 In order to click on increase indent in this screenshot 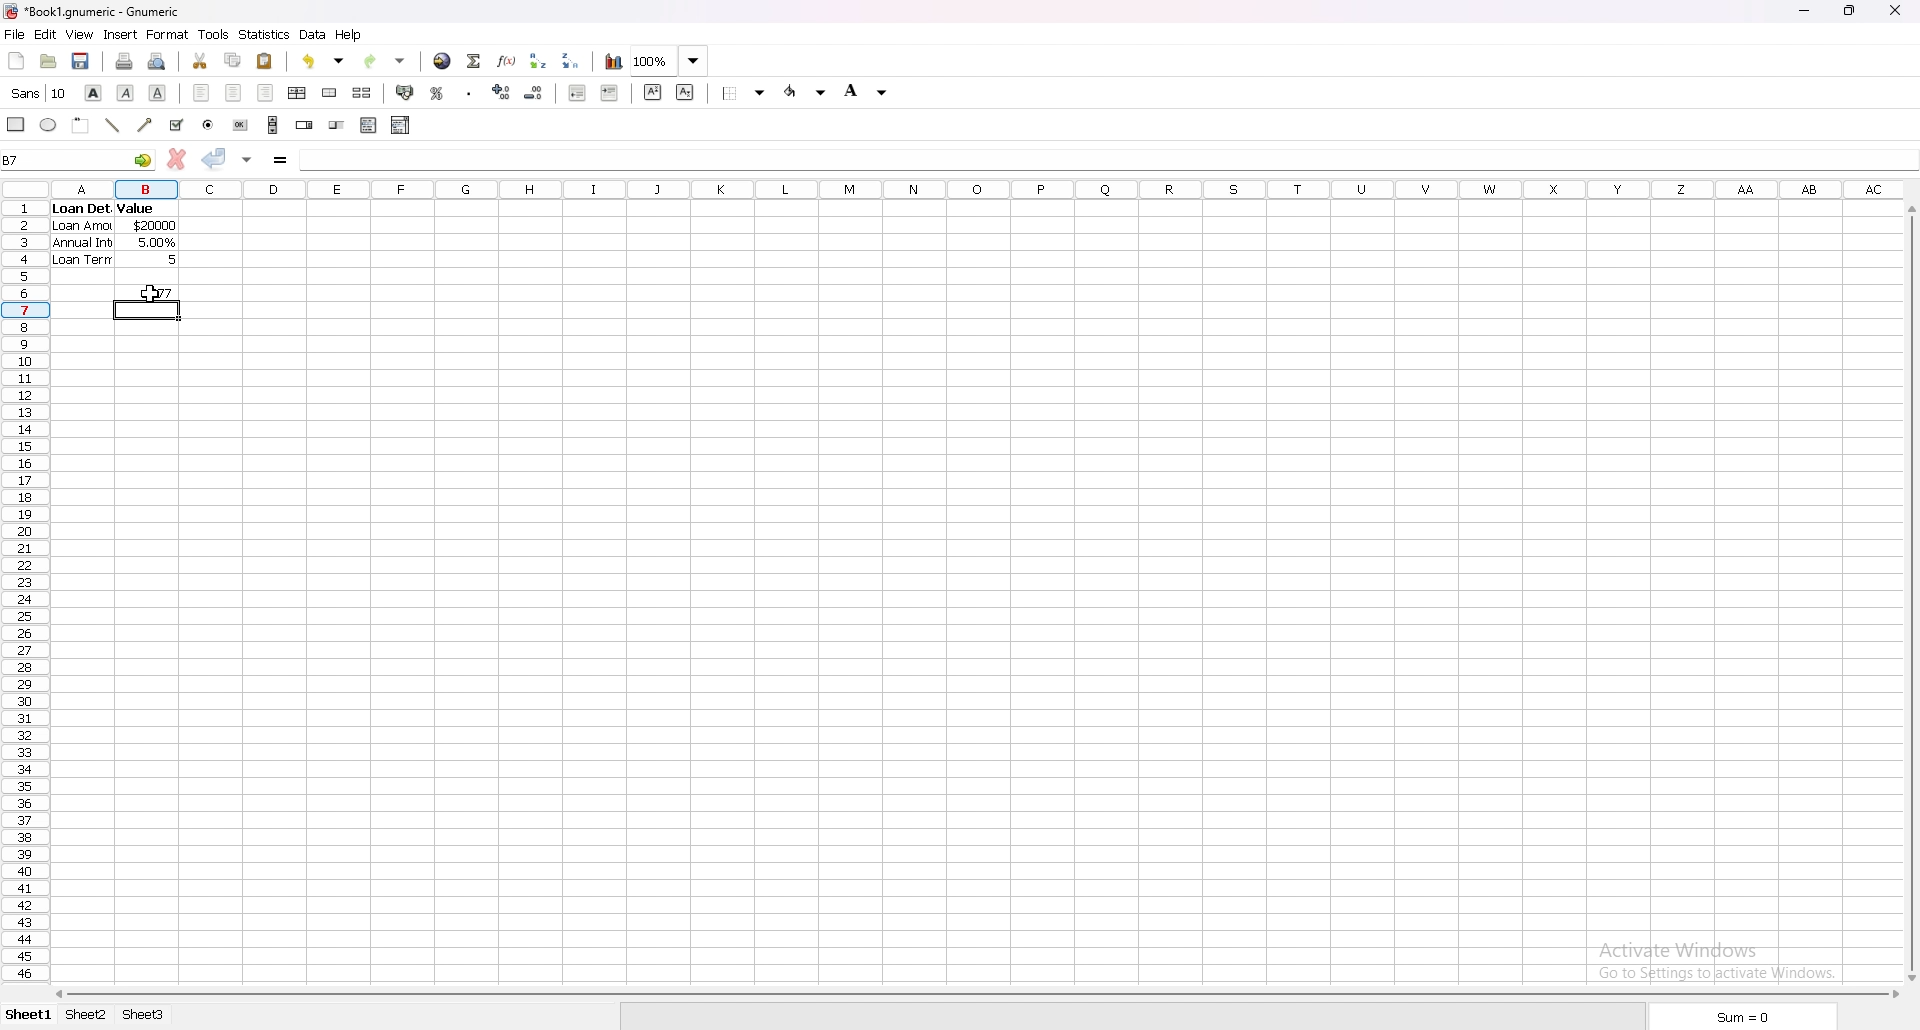, I will do `click(610, 93)`.